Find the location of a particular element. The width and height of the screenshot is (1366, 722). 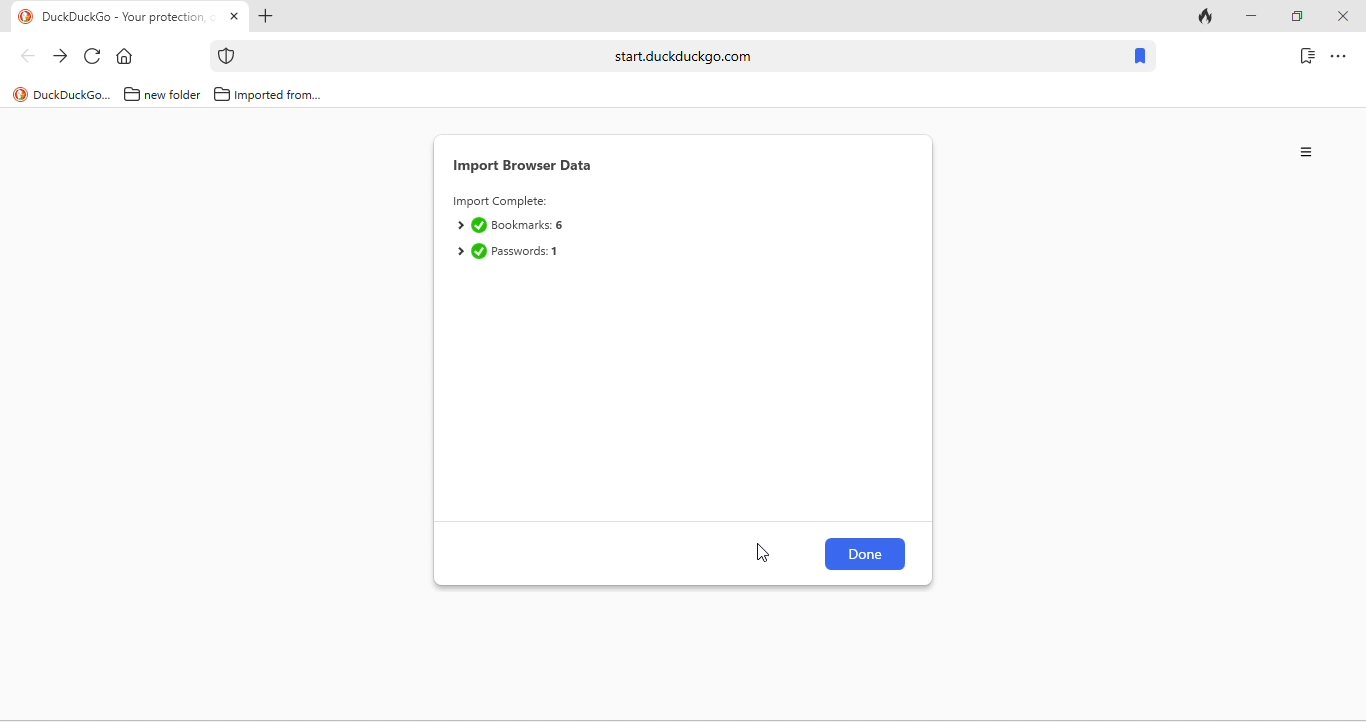

icon is located at coordinates (227, 56).